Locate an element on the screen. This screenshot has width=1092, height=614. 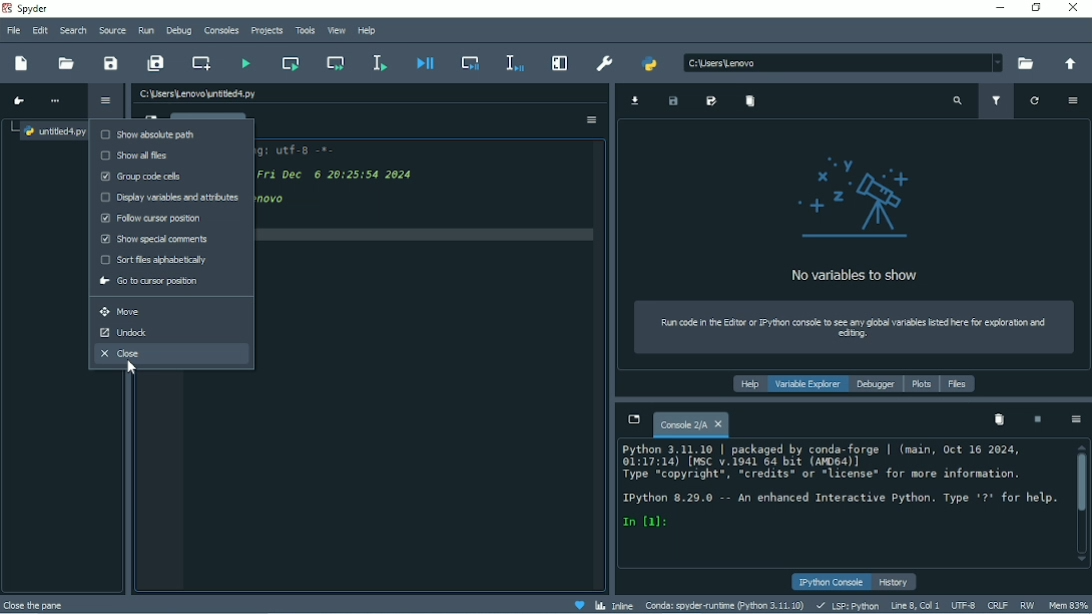
Save file is located at coordinates (110, 64).